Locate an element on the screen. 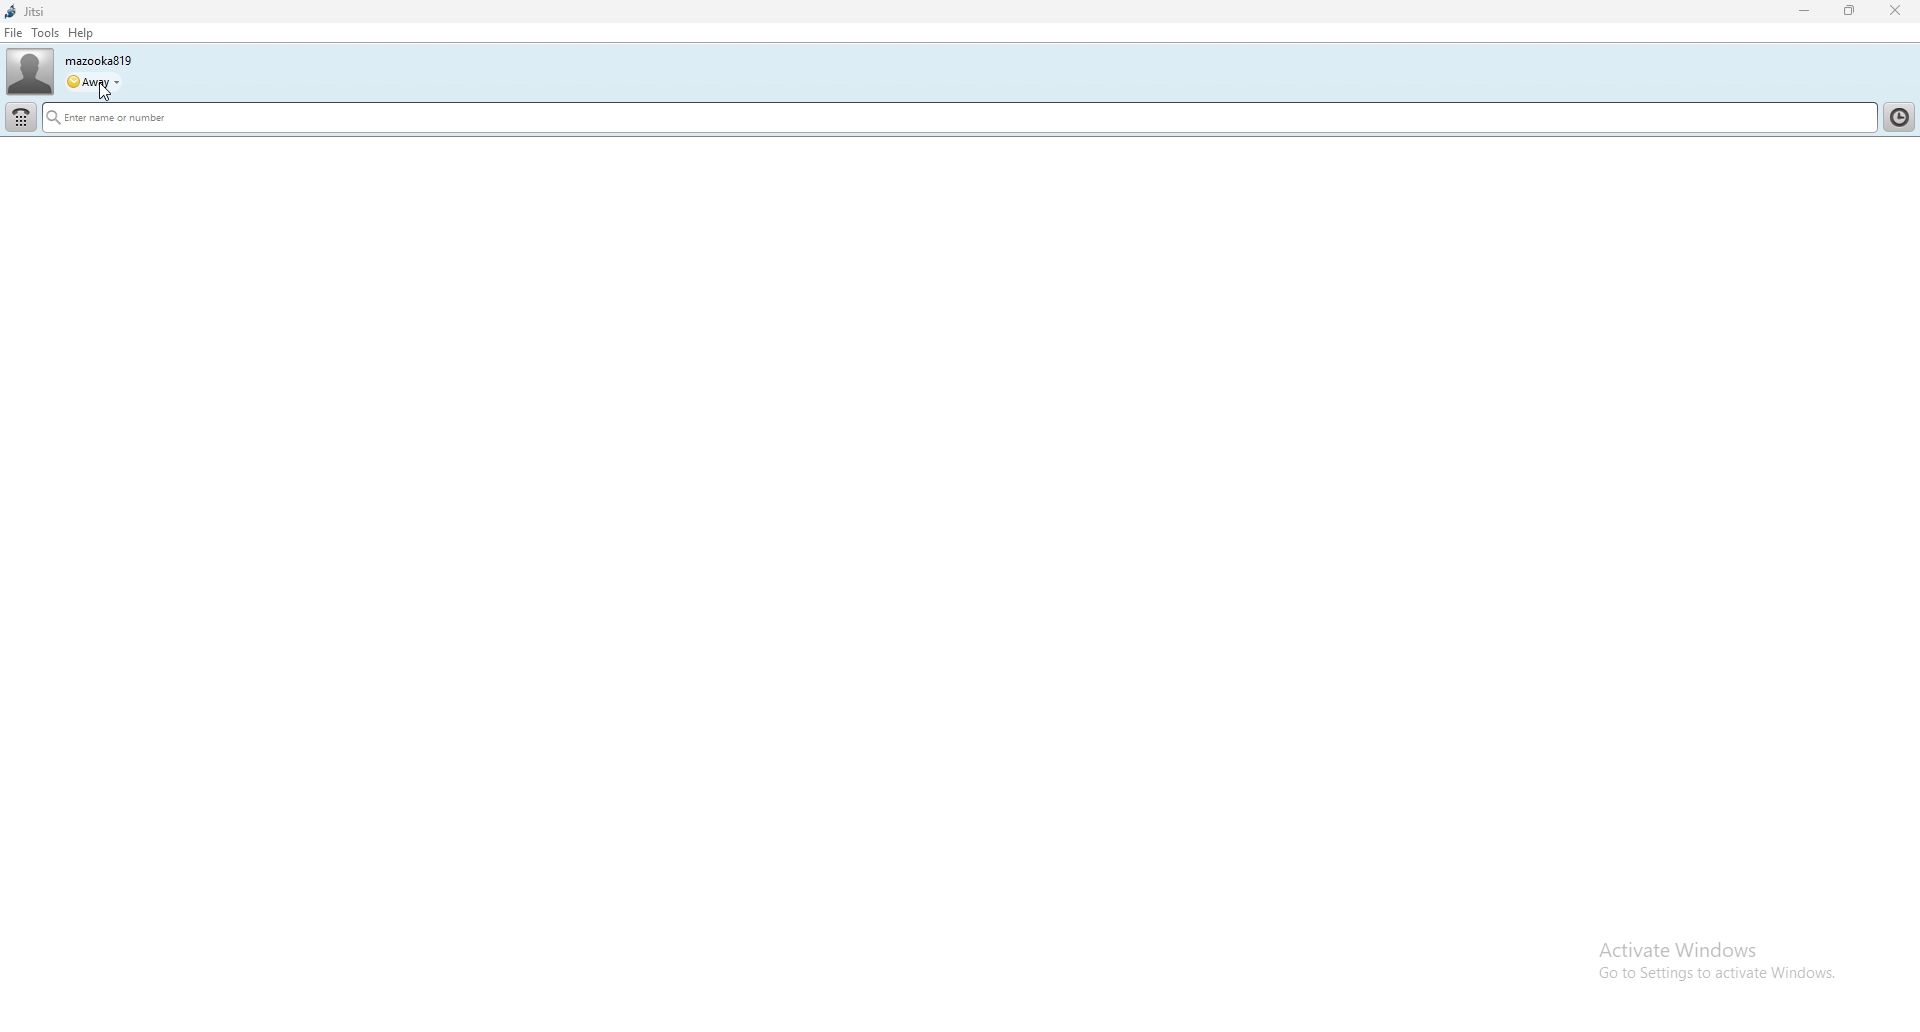 Image resolution: width=1920 pixels, height=1032 pixels. cursor is located at coordinates (105, 93).